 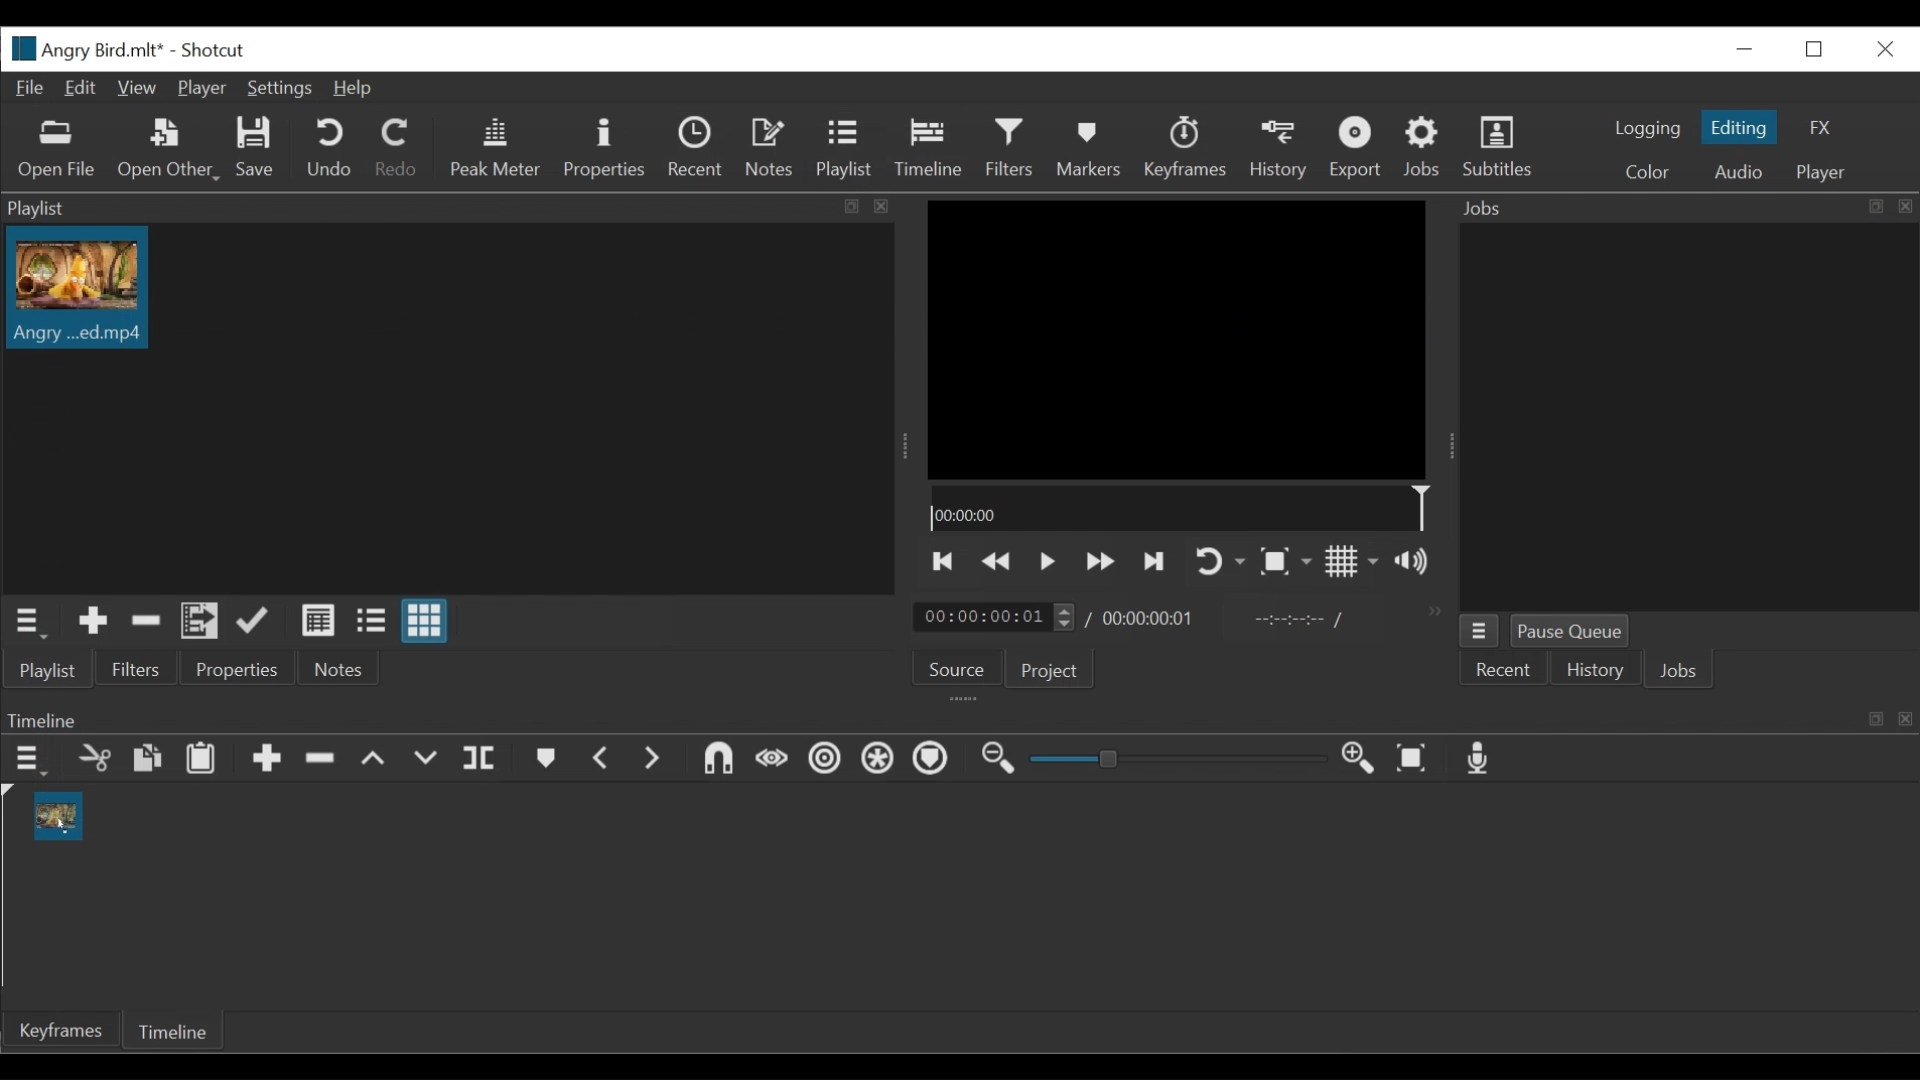 What do you see at coordinates (1186, 149) in the screenshot?
I see `Keyframes` at bounding box center [1186, 149].